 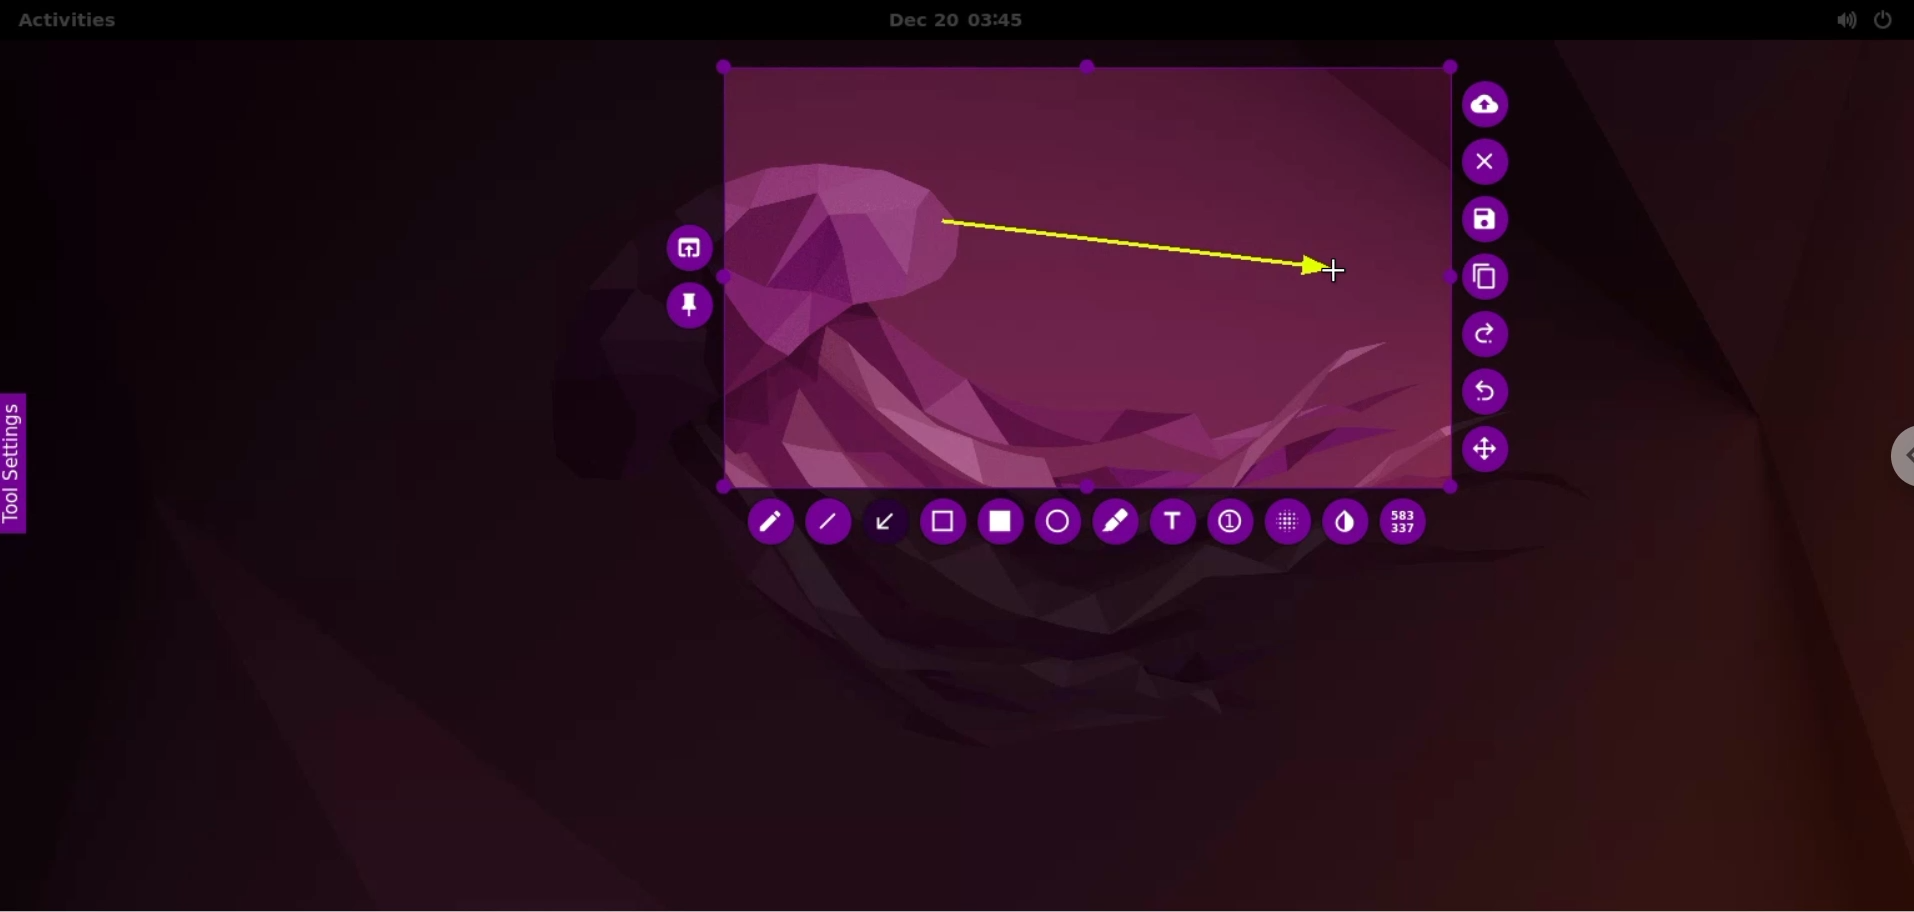 I want to click on copy to clipboard, so click(x=1489, y=279).